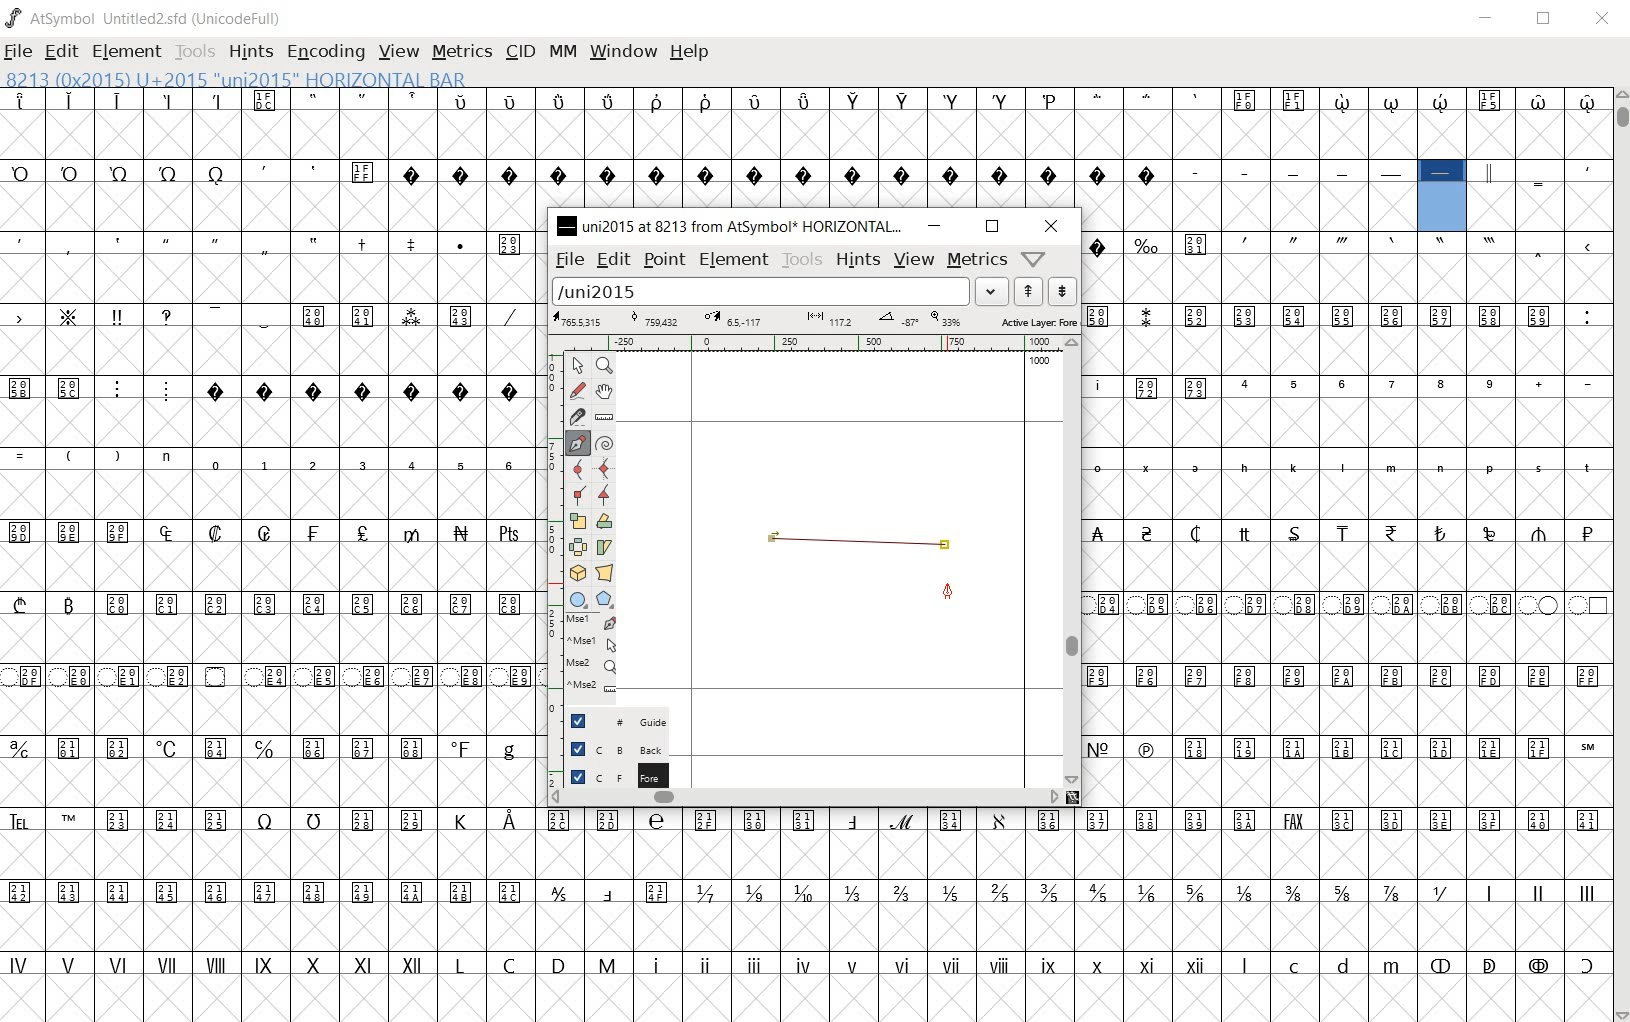  Describe the element at coordinates (564, 53) in the screenshot. I see `MM` at that location.